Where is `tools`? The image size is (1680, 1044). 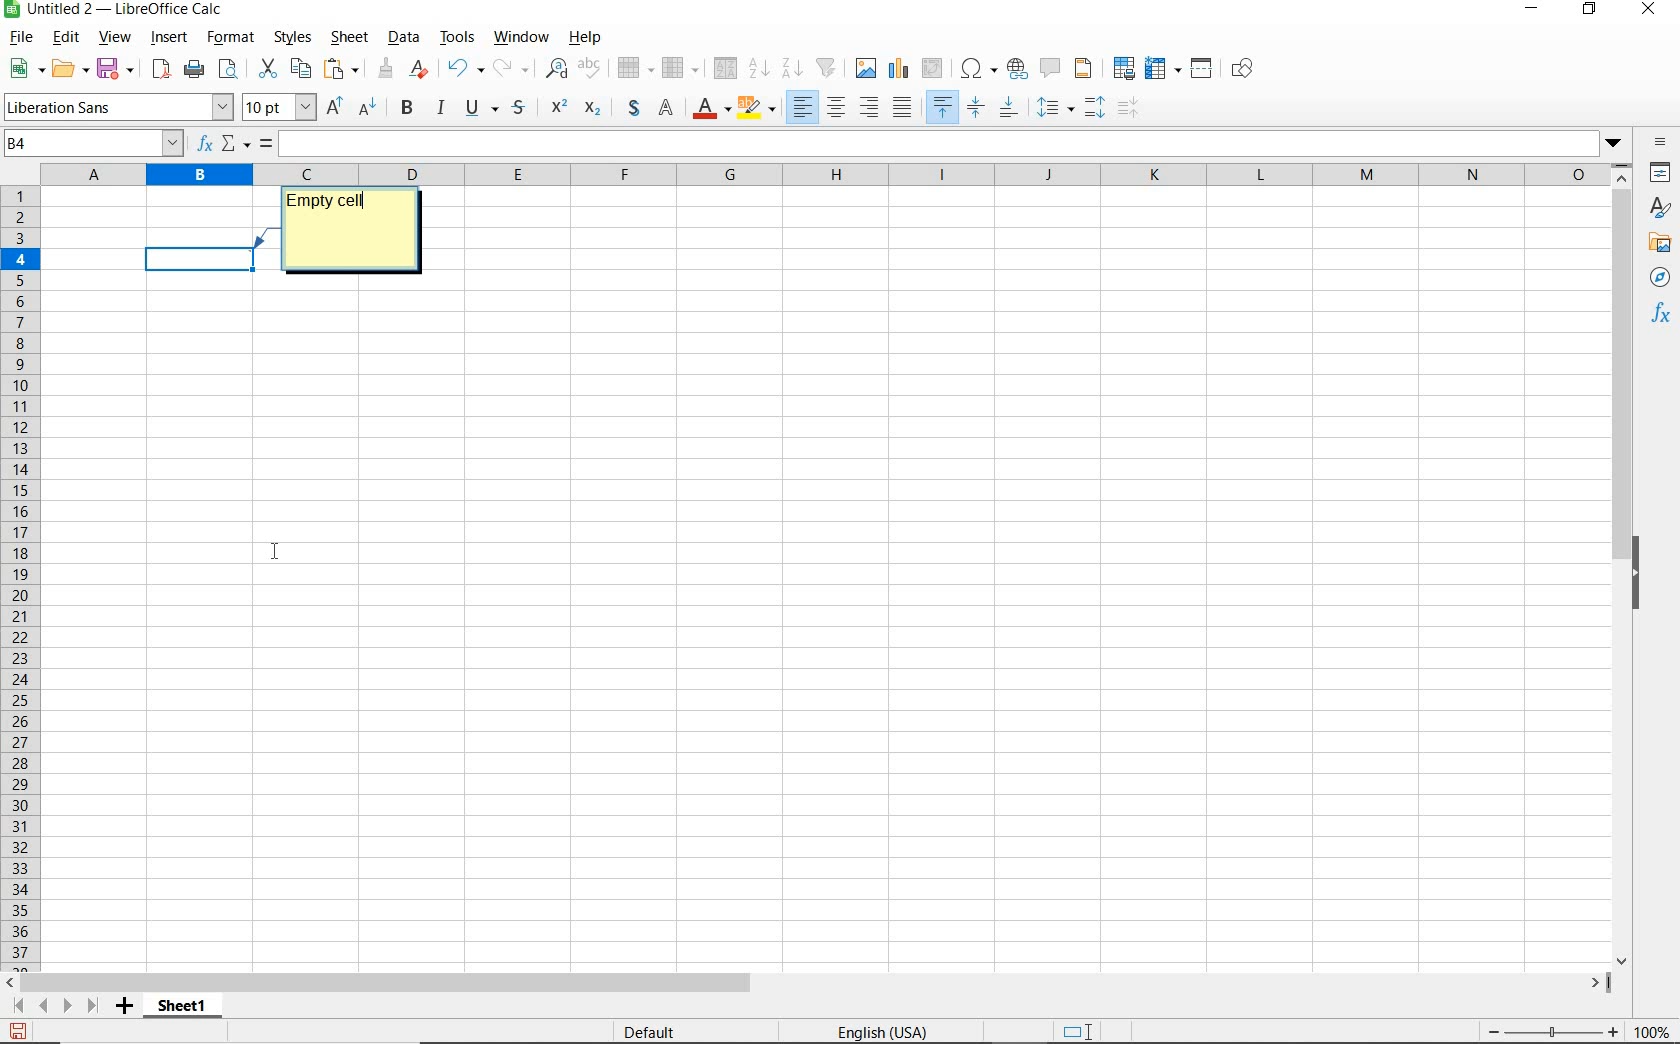 tools is located at coordinates (458, 38).